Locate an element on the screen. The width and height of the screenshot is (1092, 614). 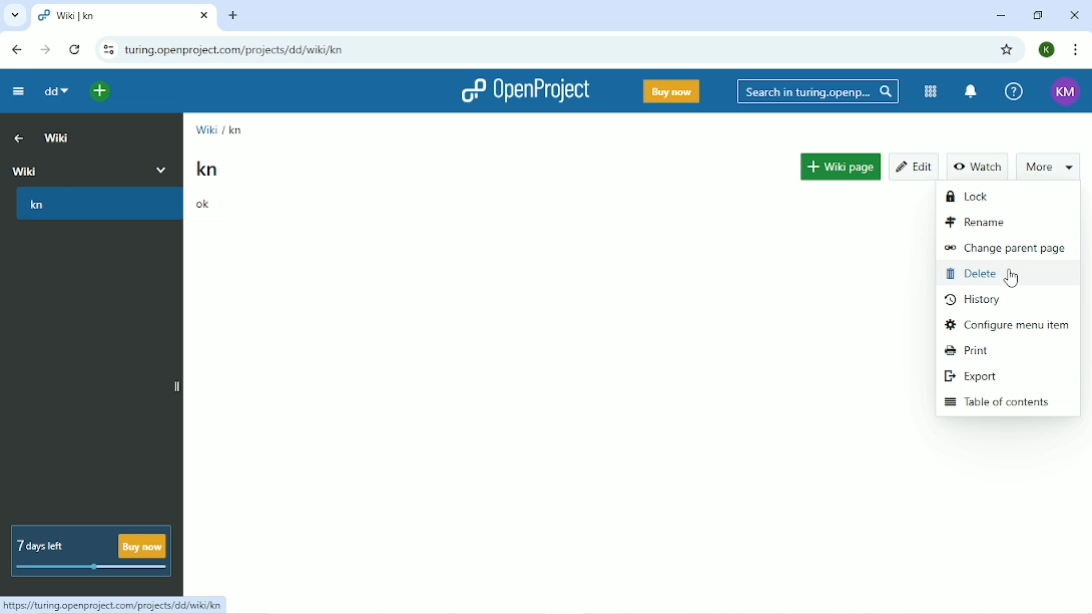
Current tab is located at coordinates (124, 18).